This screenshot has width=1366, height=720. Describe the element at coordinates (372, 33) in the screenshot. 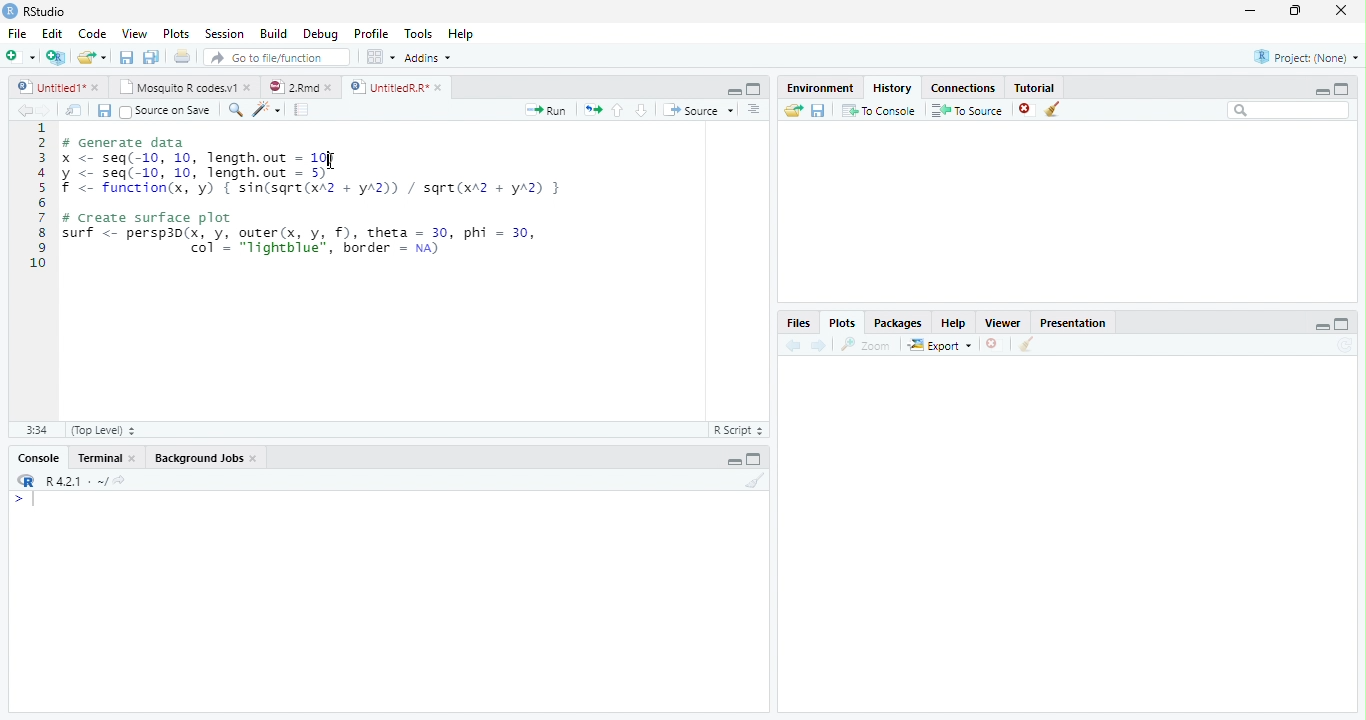

I see `Profile` at that location.